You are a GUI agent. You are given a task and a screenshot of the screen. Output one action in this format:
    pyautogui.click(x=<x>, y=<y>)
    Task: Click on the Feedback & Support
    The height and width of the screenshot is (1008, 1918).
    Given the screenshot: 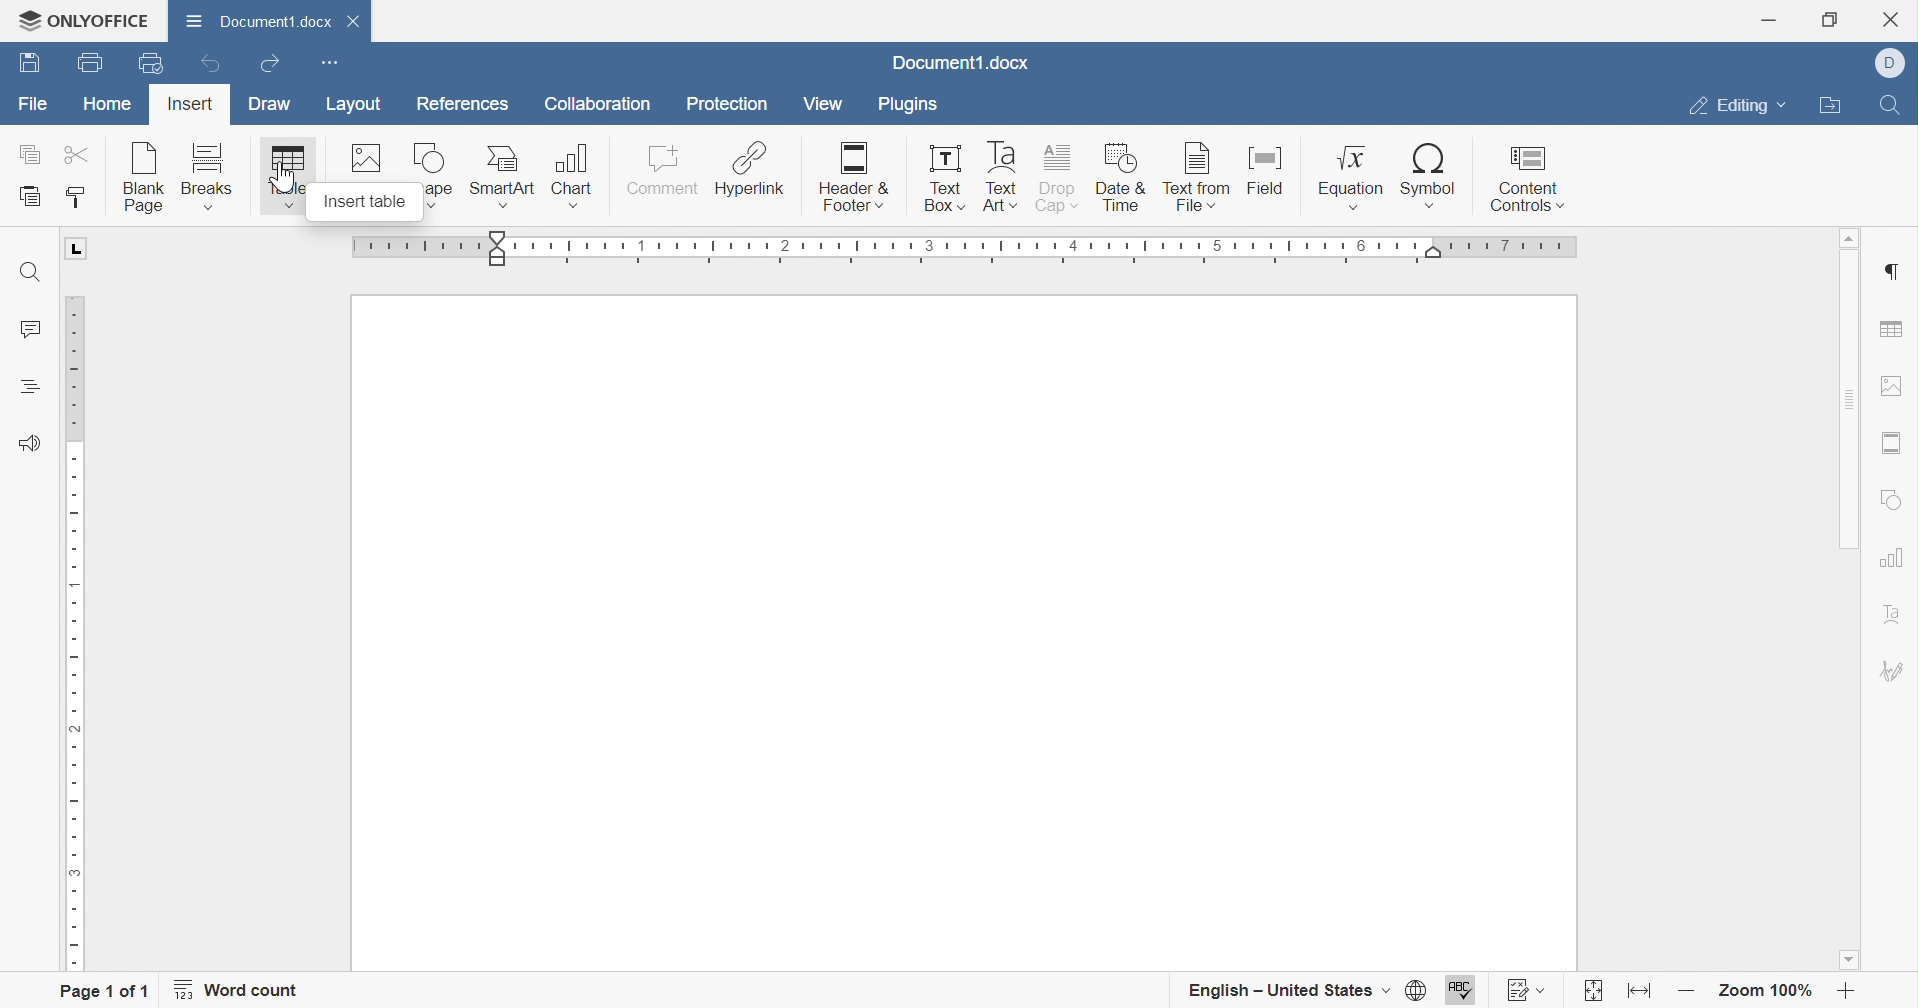 What is the action you would take?
    pyautogui.click(x=28, y=443)
    